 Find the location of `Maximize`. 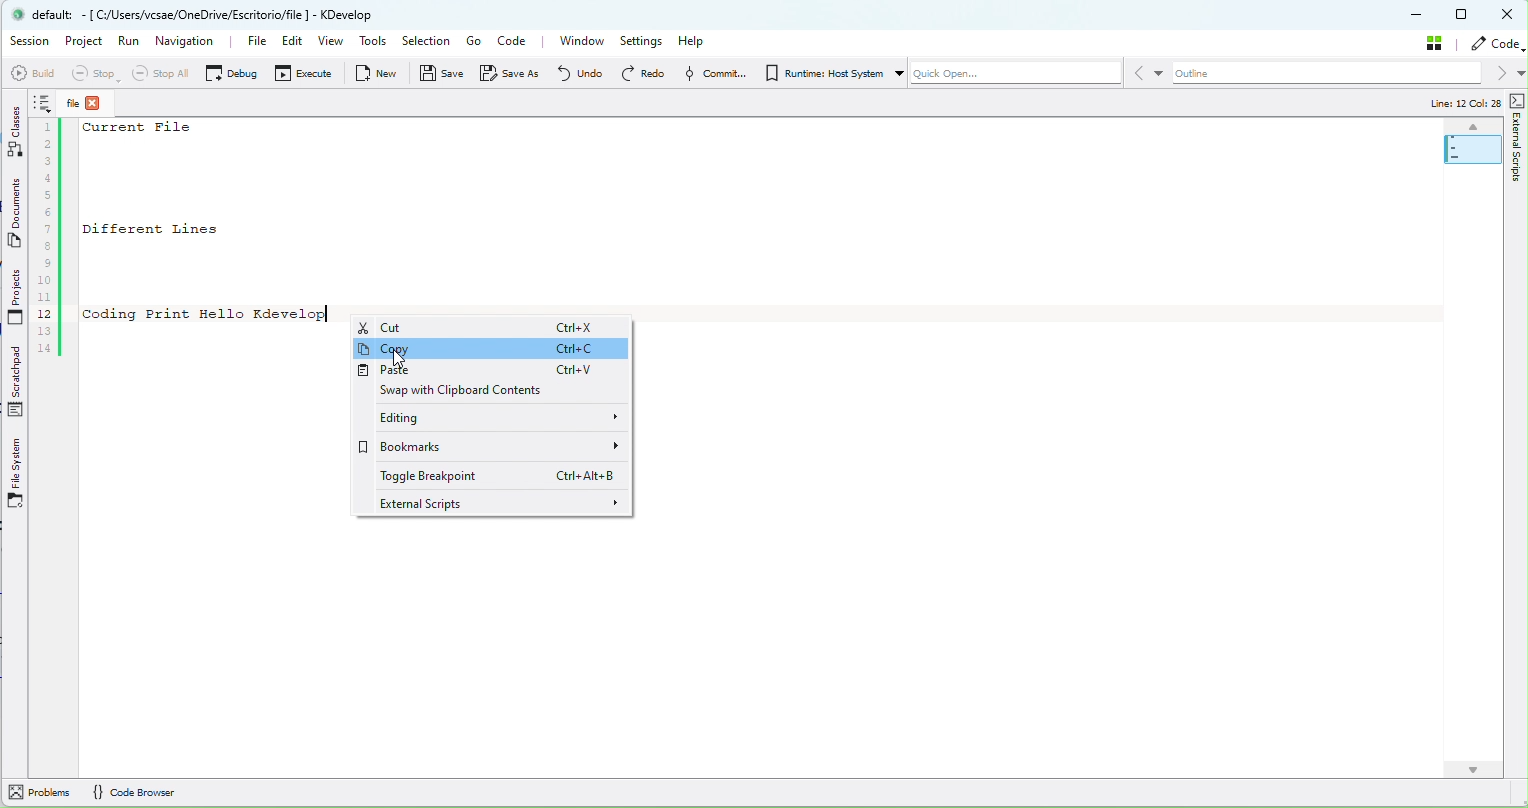

Maximize is located at coordinates (1463, 14).